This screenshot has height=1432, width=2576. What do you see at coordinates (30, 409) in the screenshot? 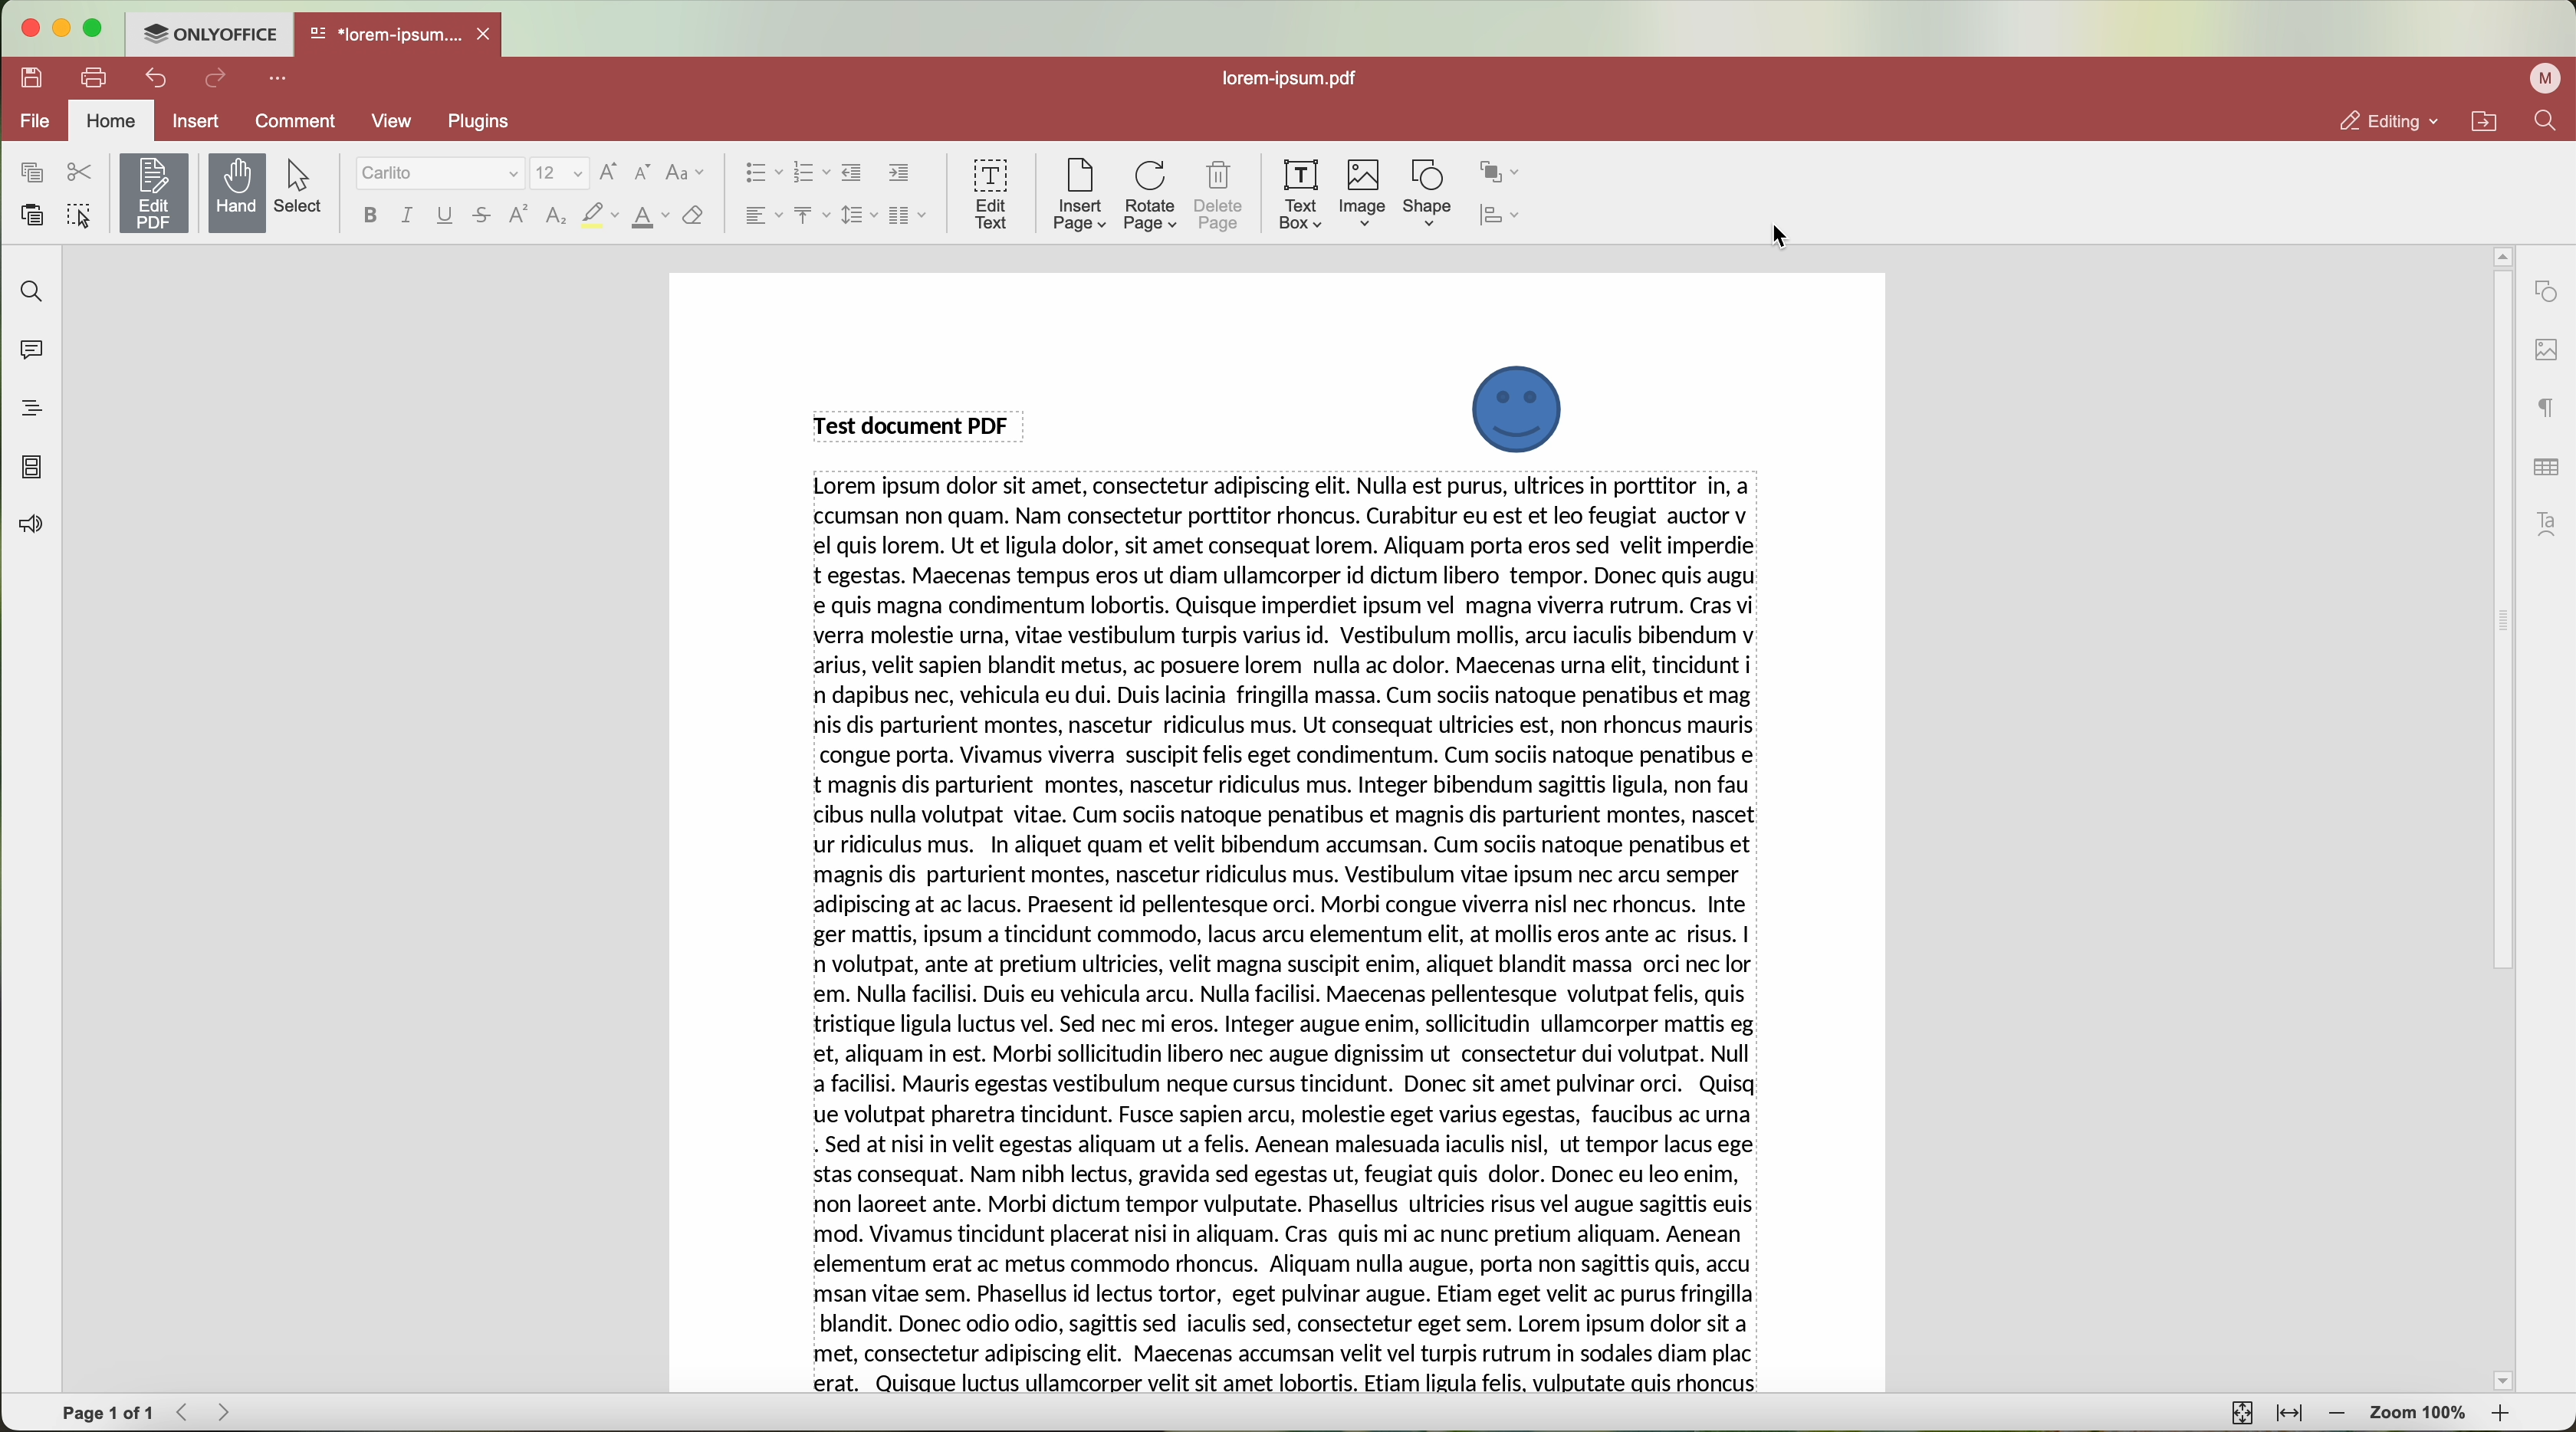
I see `headings` at bounding box center [30, 409].